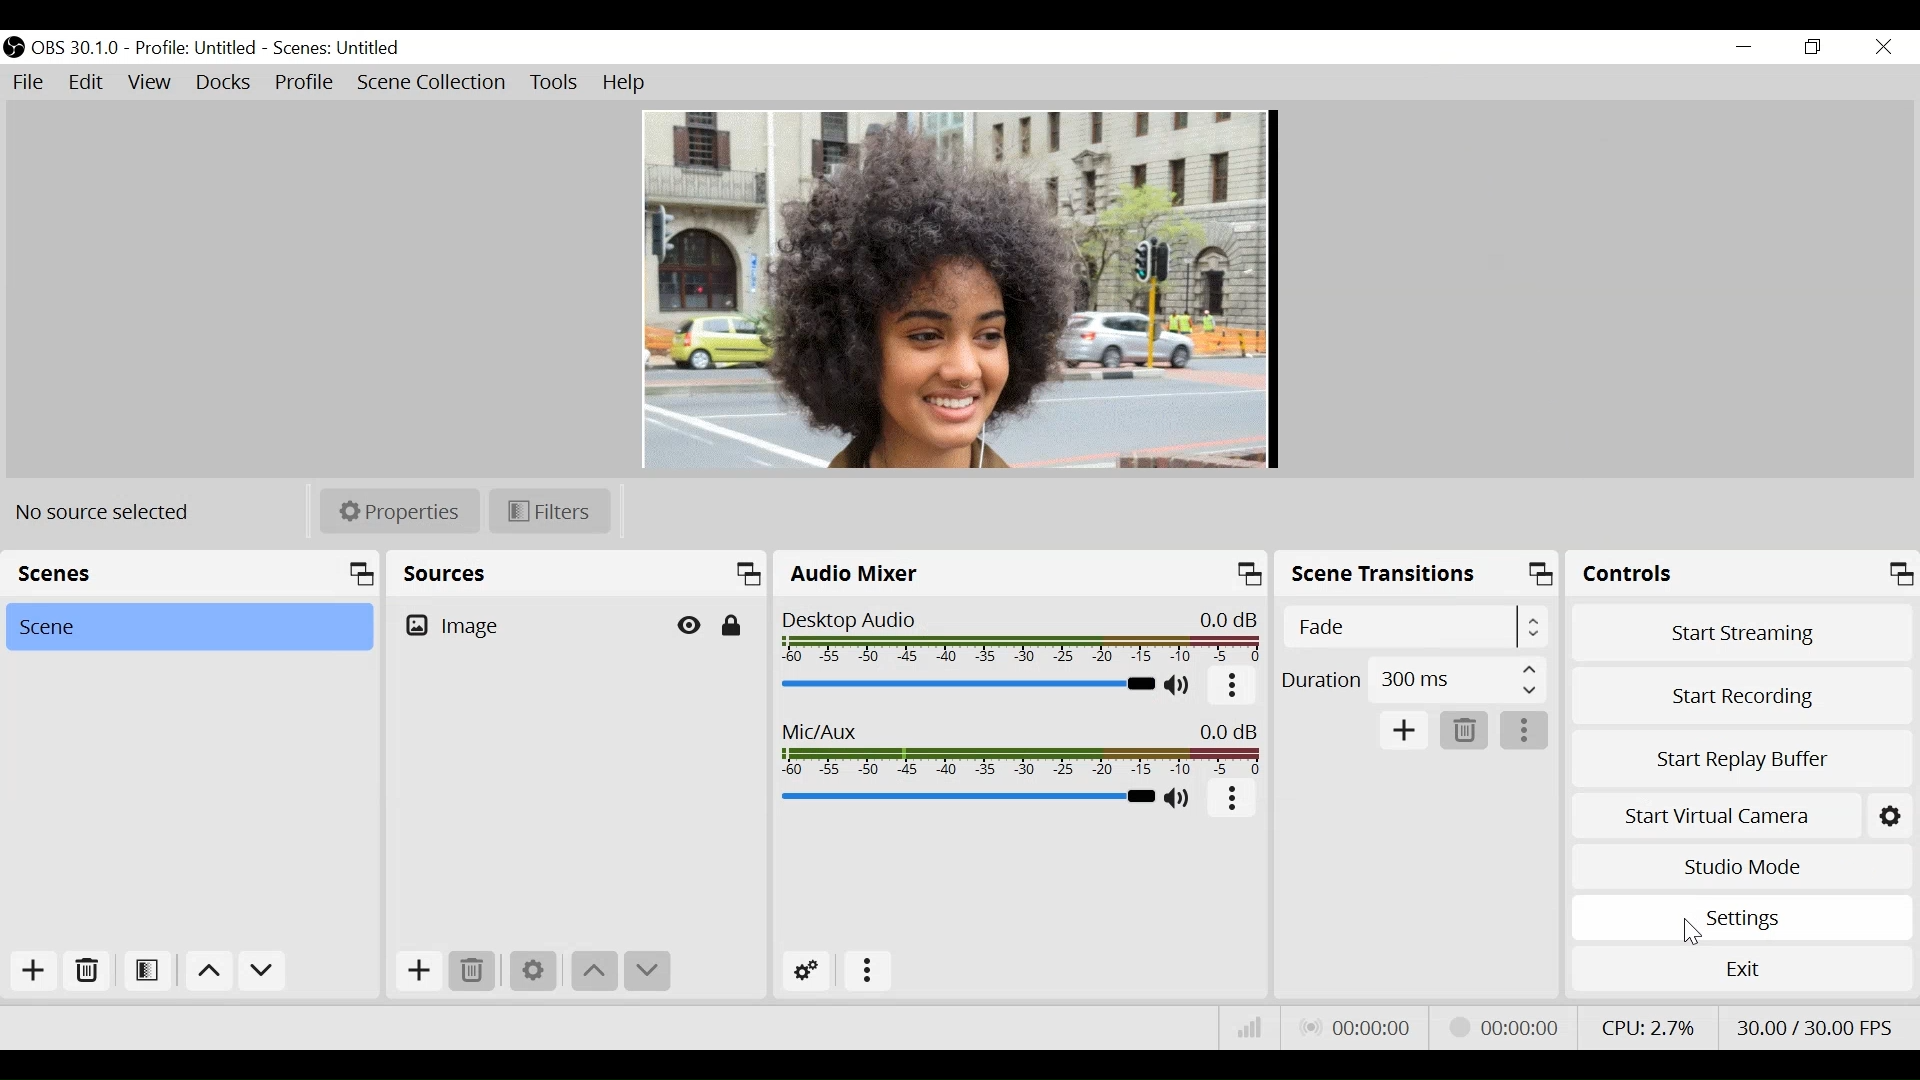  Describe the element at coordinates (967, 683) in the screenshot. I see `Desktop Audio Slider` at that location.